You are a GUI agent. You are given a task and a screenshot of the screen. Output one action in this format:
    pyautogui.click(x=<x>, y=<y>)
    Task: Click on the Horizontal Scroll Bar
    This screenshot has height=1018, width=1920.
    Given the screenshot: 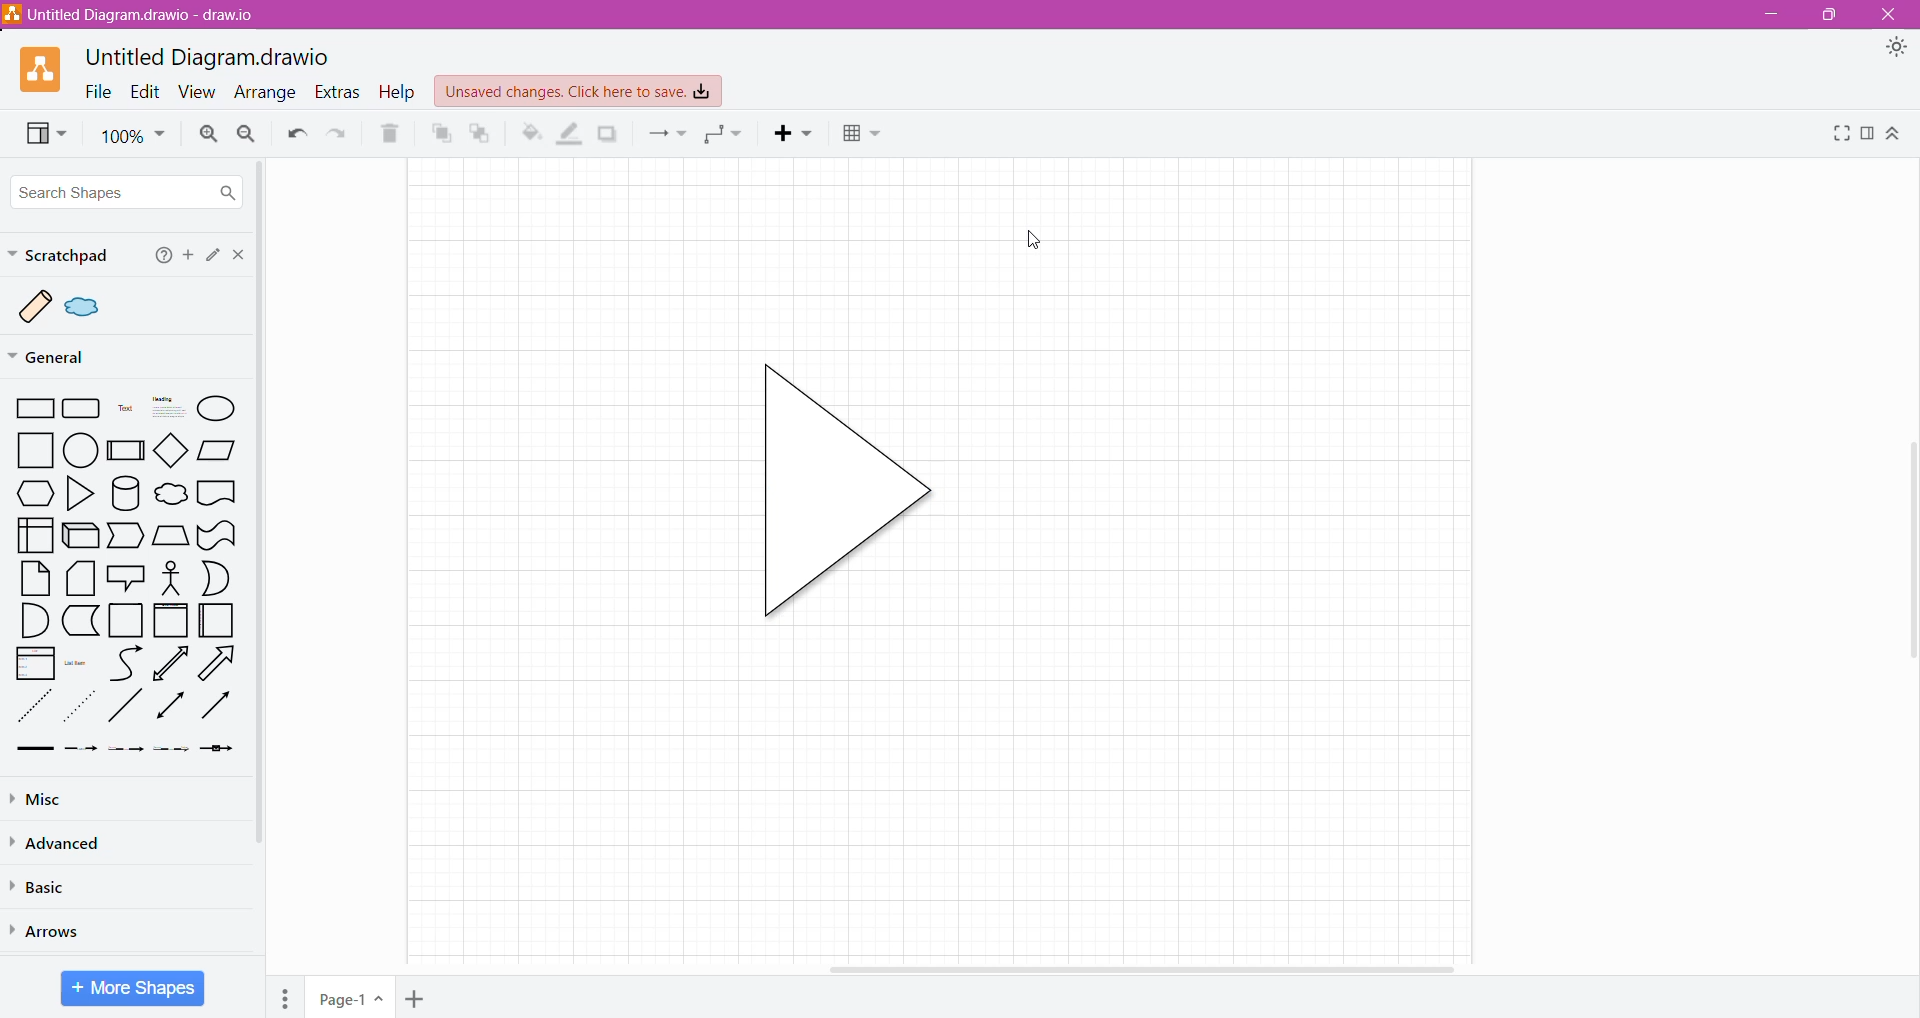 What is the action you would take?
    pyautogui.click(x=1148, y=966)
    